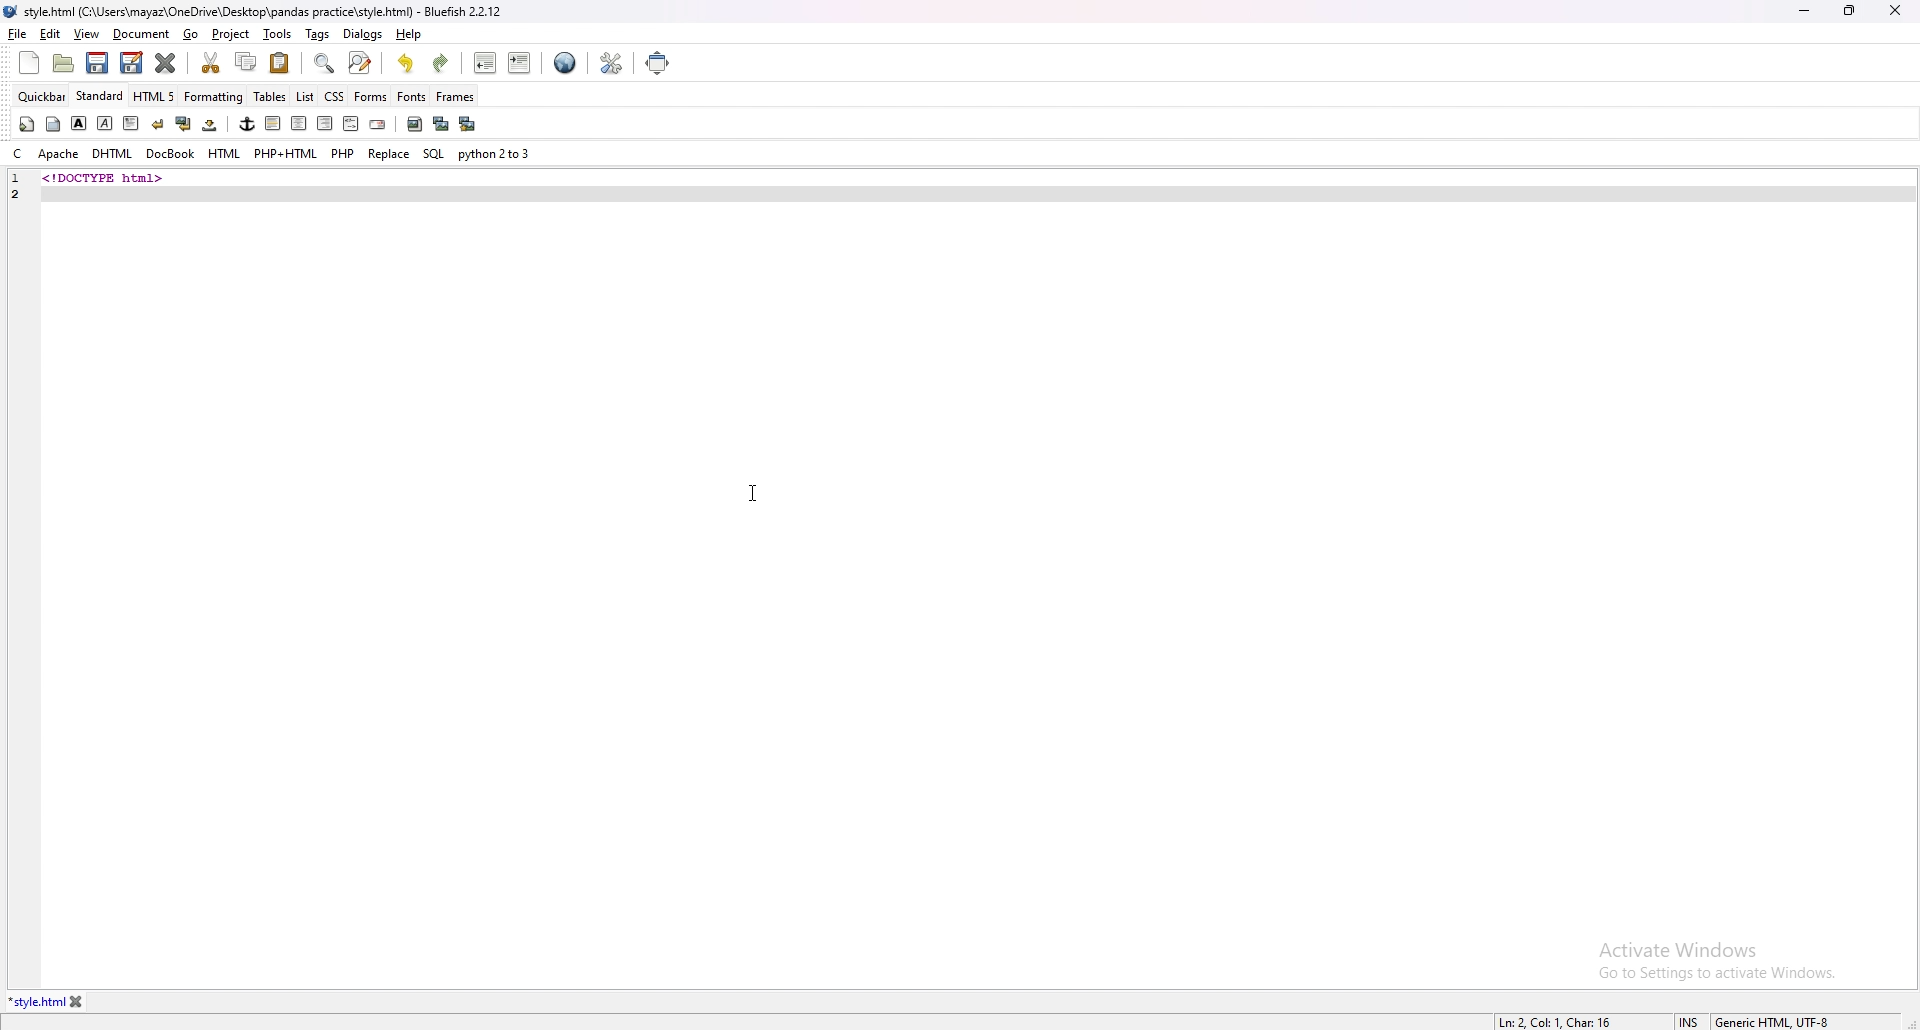 The height and width of the screenshot is (1030, 1920). Describe the element at coordinates (414, 124) in the screenshot. I see `insert image` at that location.